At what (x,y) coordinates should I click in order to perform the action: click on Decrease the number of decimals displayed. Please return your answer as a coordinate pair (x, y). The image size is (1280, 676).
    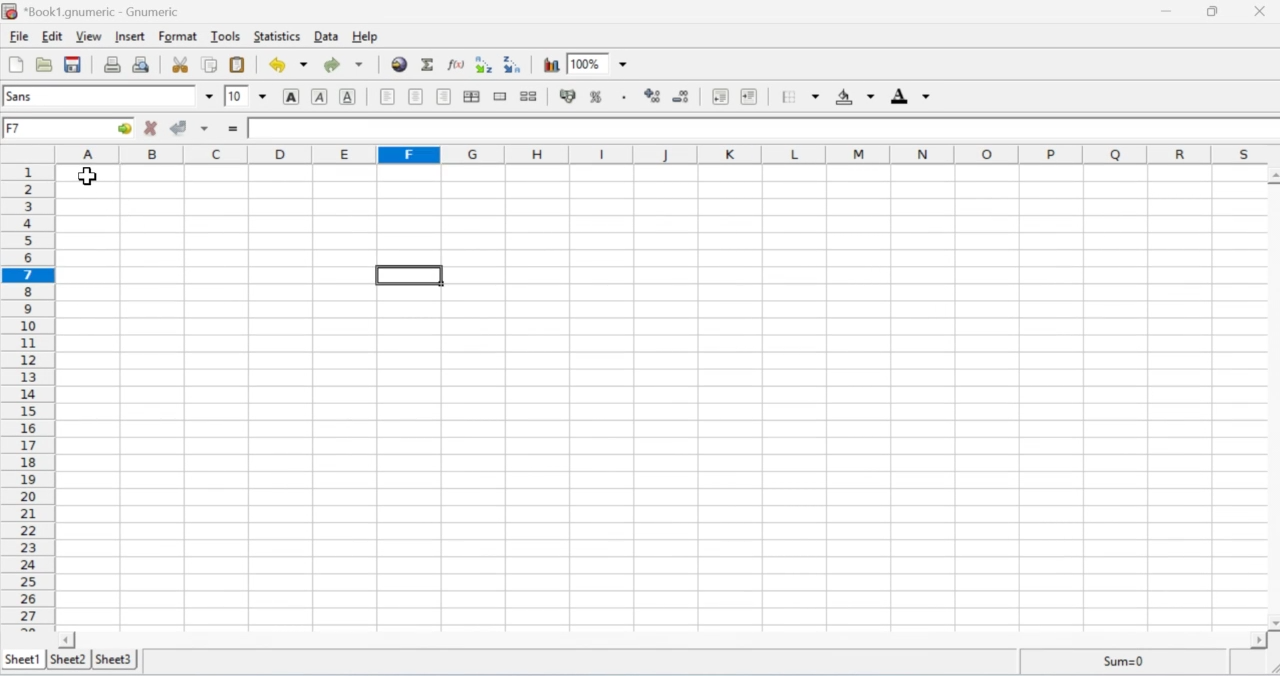
    Looking at the image, I should click on (683, 94).